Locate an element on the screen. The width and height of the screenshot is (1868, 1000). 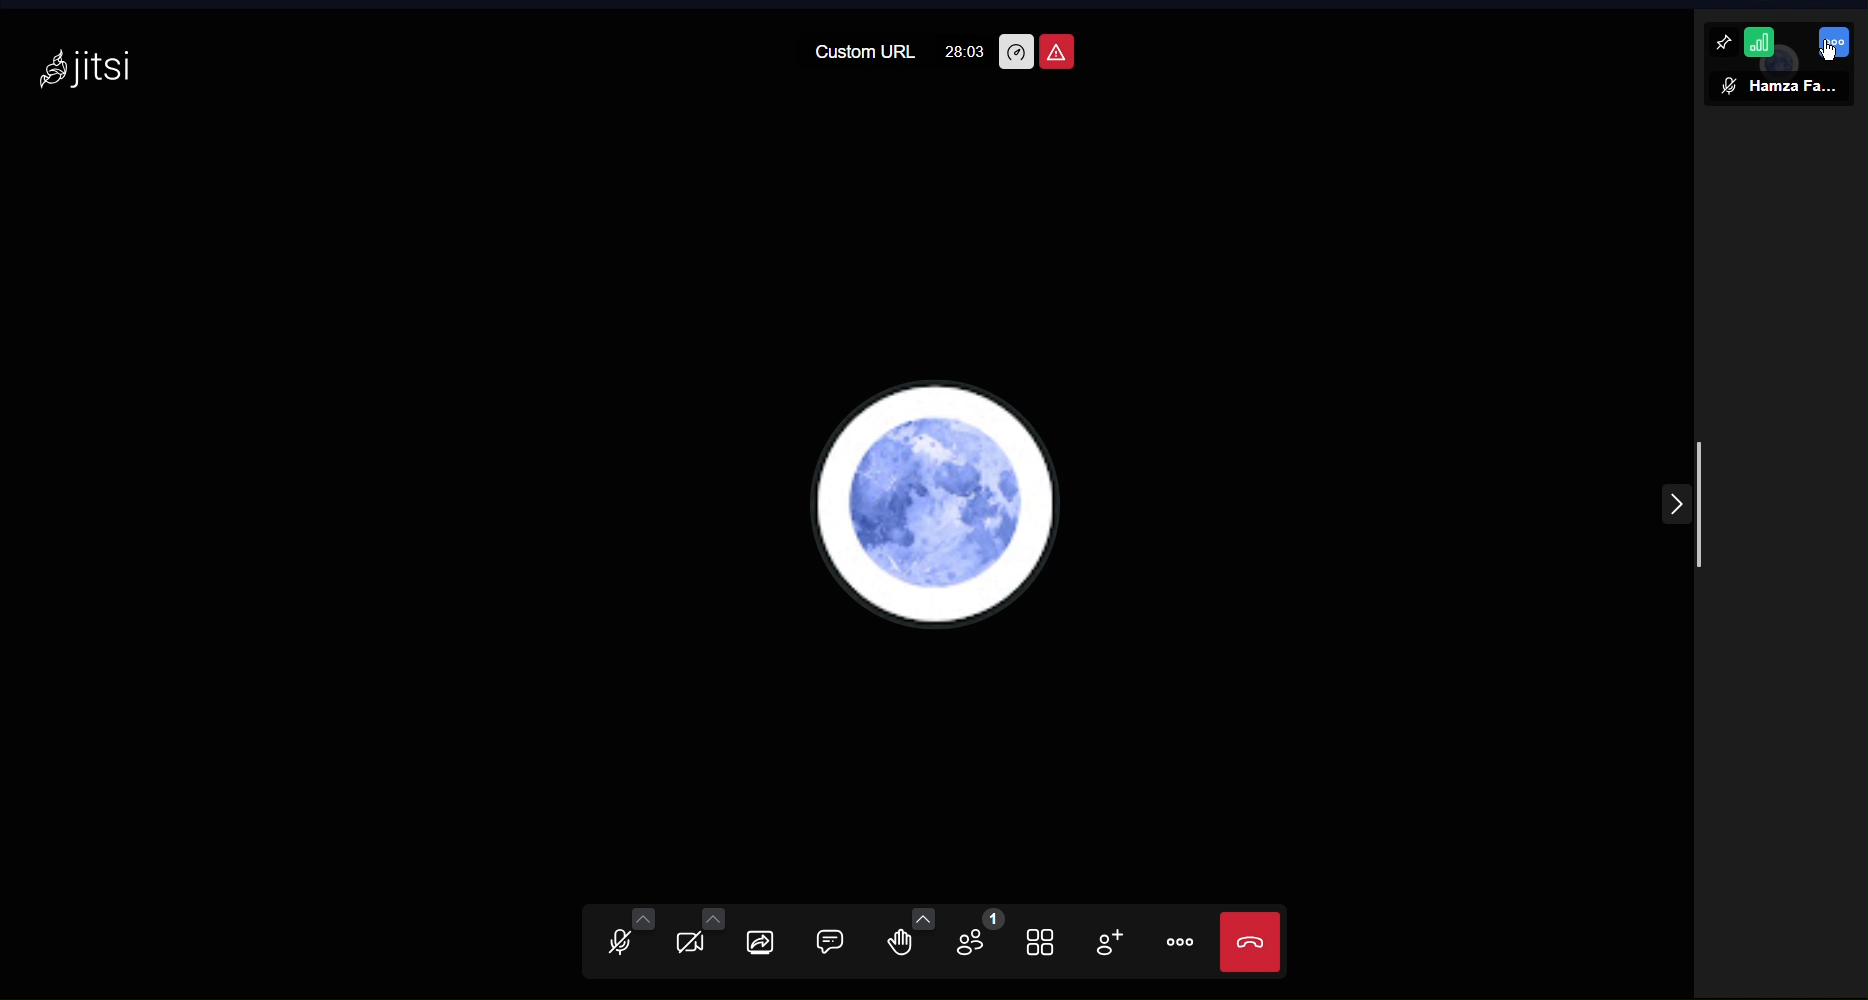
Audio is located at coordinates (619, 939).